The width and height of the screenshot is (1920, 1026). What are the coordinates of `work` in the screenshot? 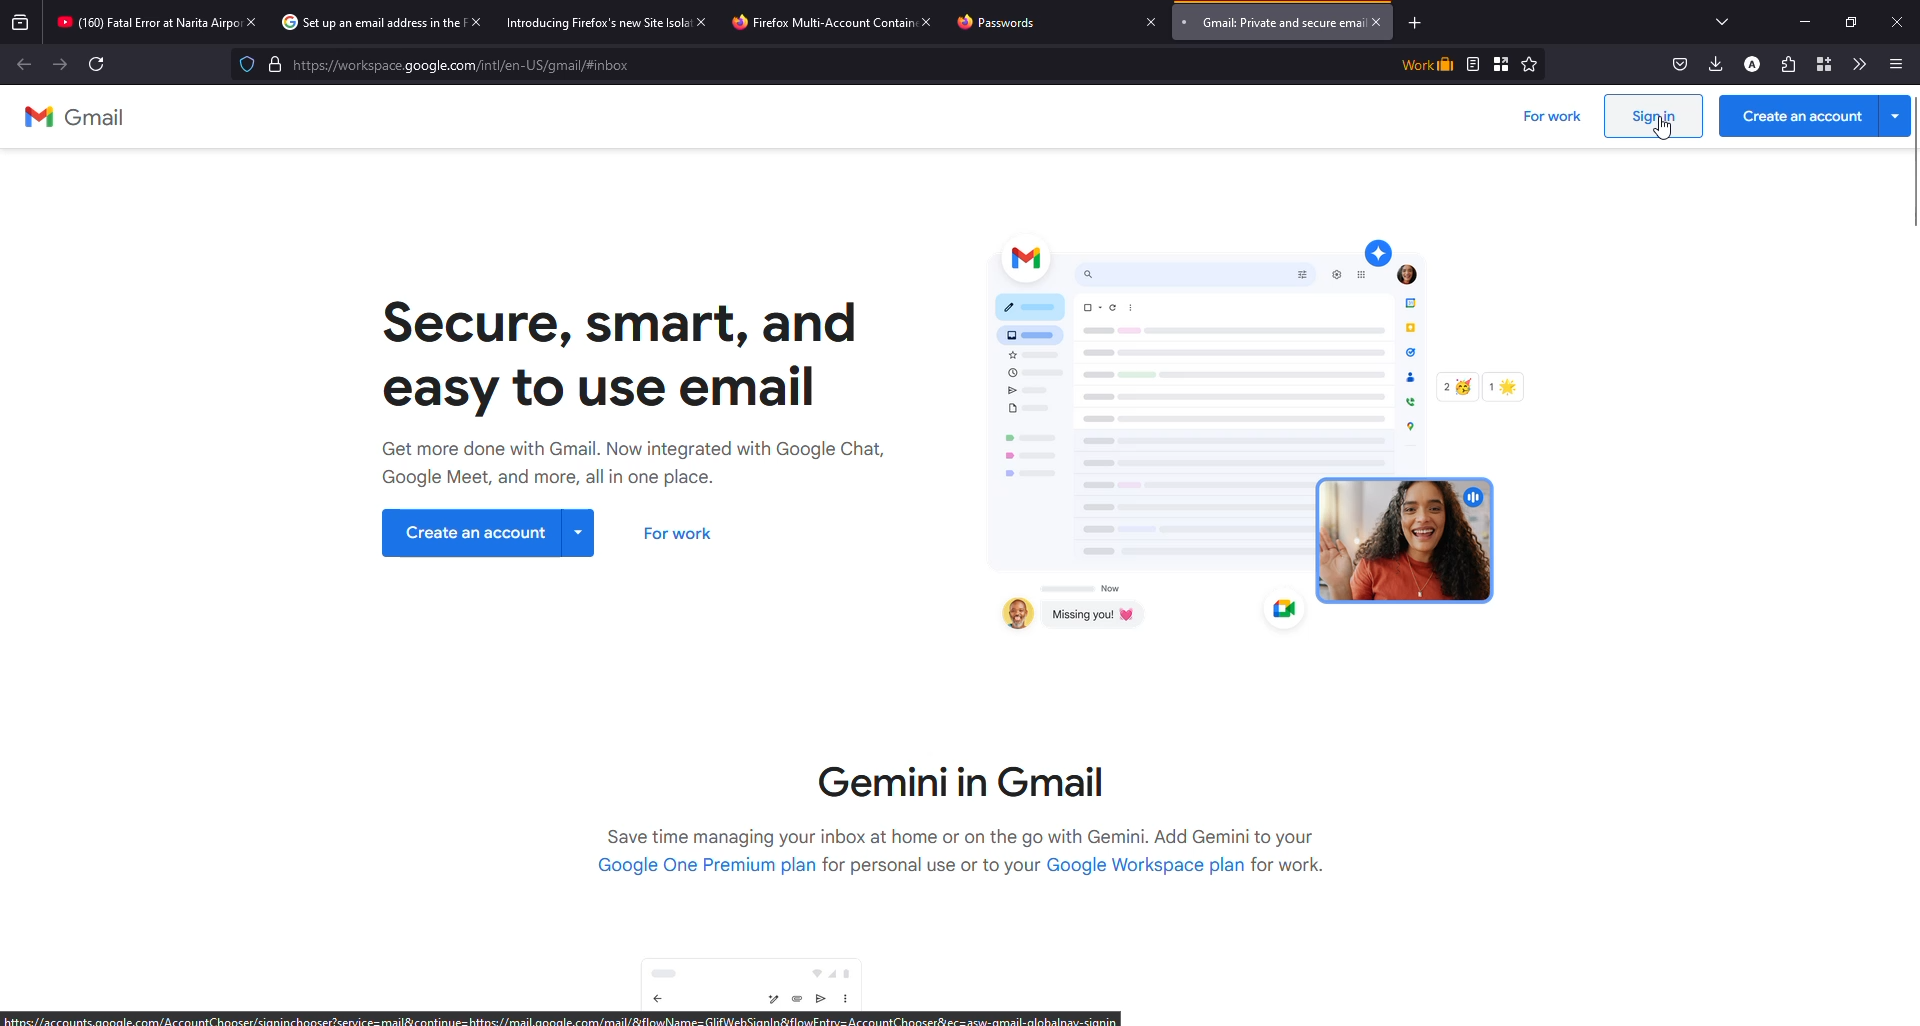 It's located at (1429, 64).